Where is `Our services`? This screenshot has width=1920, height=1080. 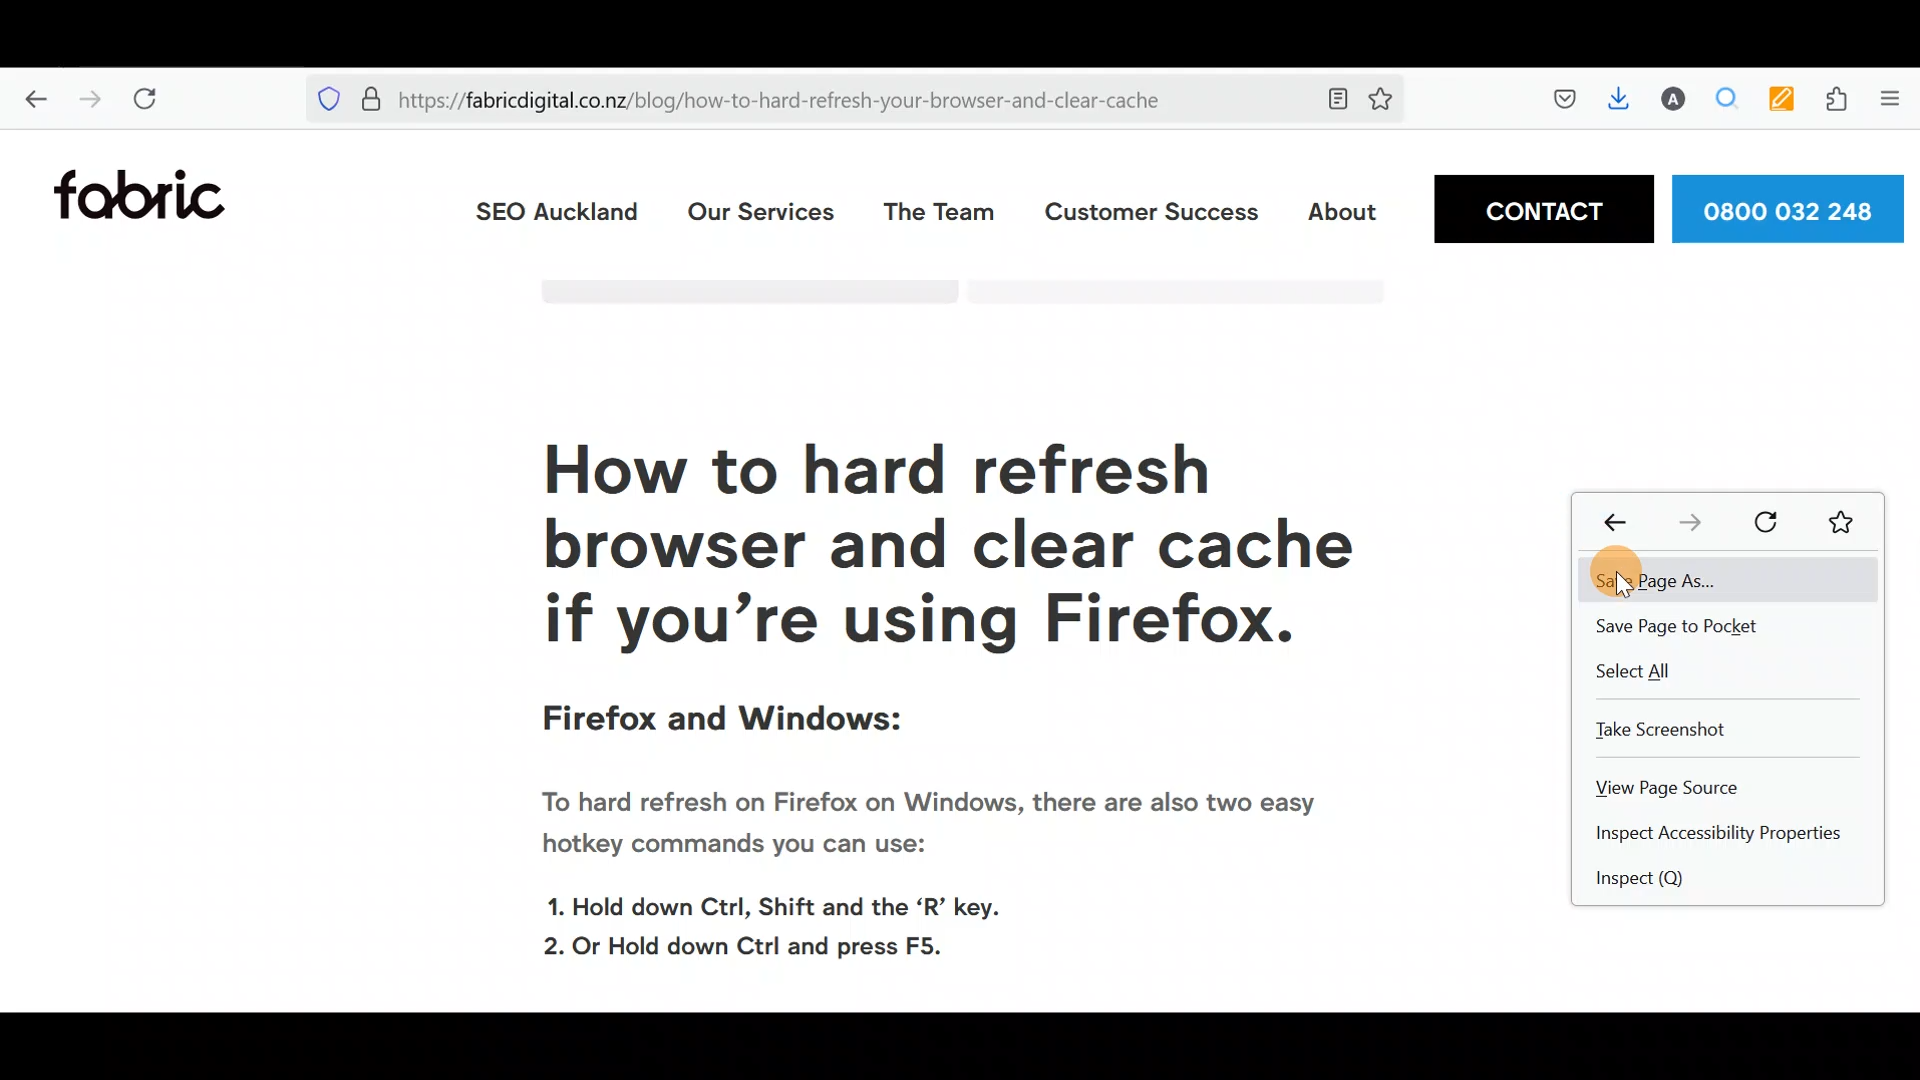
Our services is located at coordinates (757, 212).